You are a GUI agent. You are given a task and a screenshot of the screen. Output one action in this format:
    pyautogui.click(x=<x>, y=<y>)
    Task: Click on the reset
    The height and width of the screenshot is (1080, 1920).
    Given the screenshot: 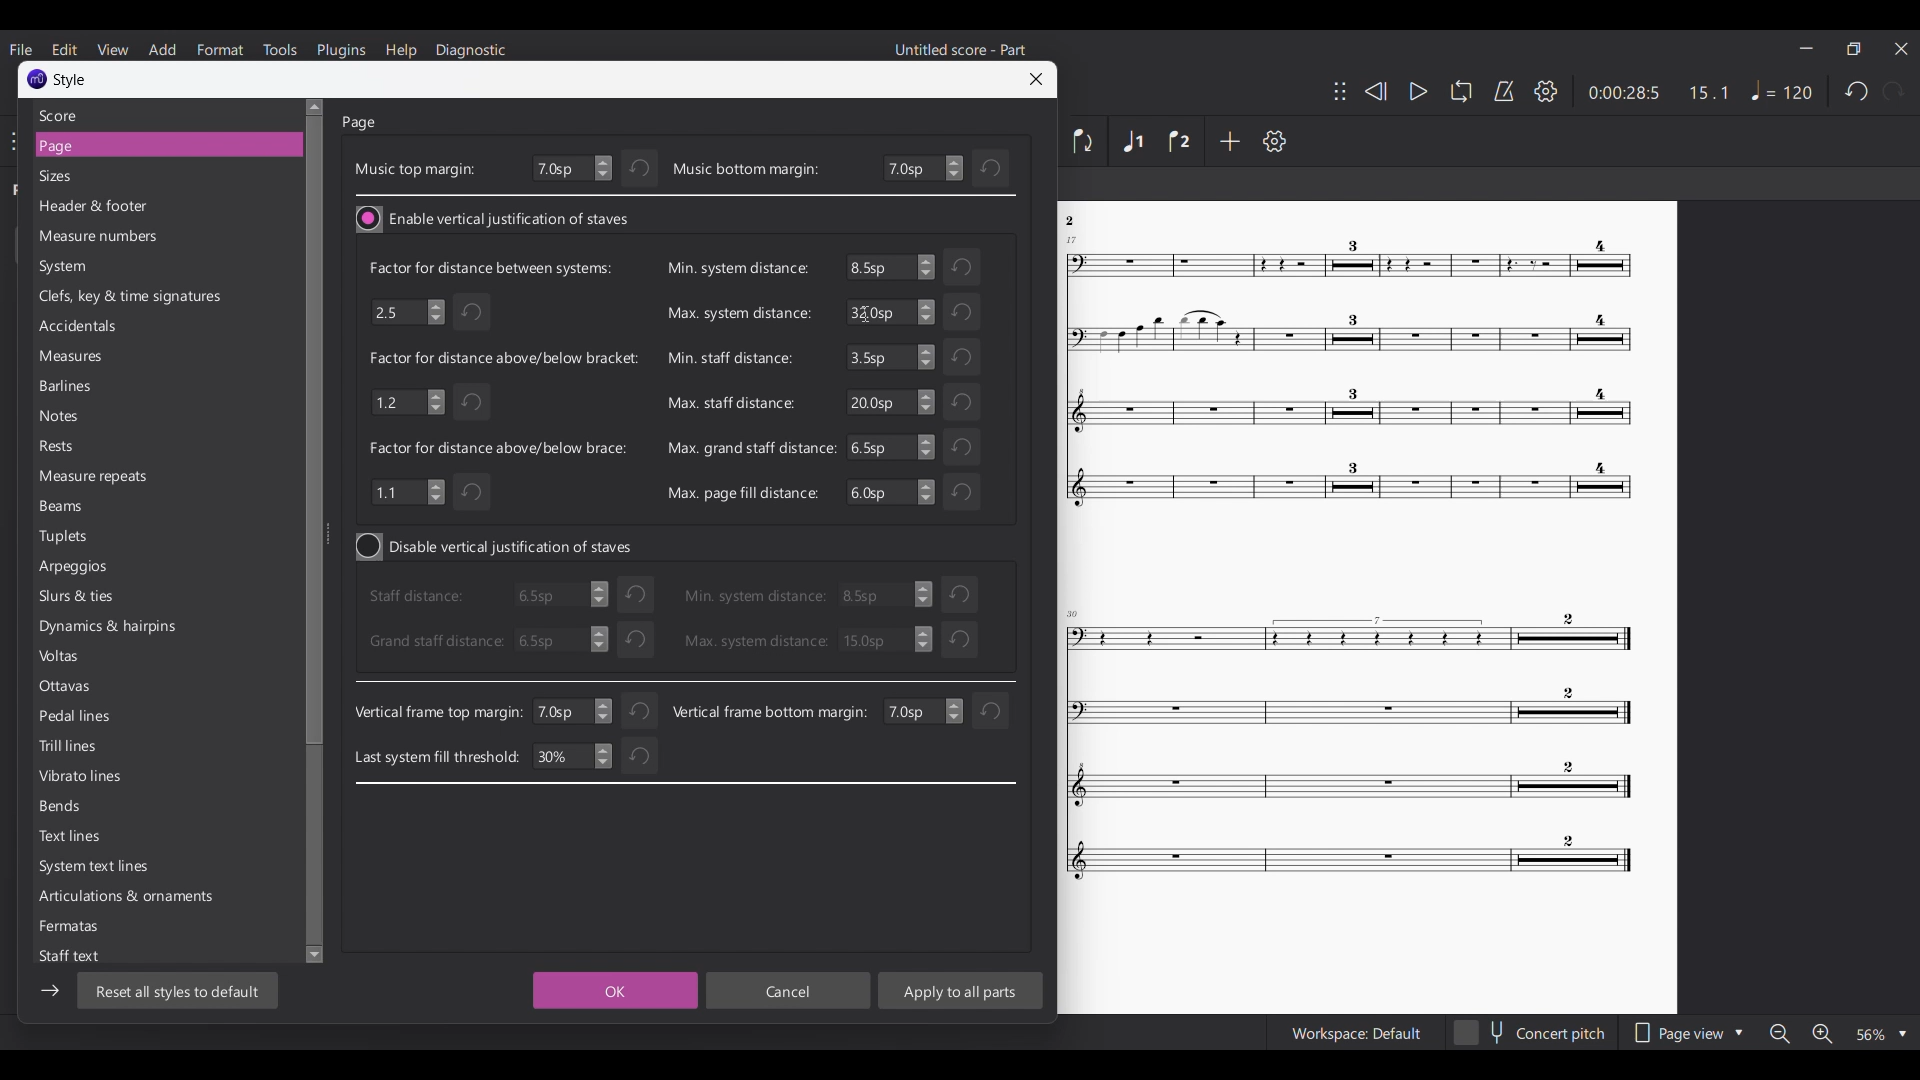 What is the action you would take?
    pyautogui.click(x=990, y=711)
    